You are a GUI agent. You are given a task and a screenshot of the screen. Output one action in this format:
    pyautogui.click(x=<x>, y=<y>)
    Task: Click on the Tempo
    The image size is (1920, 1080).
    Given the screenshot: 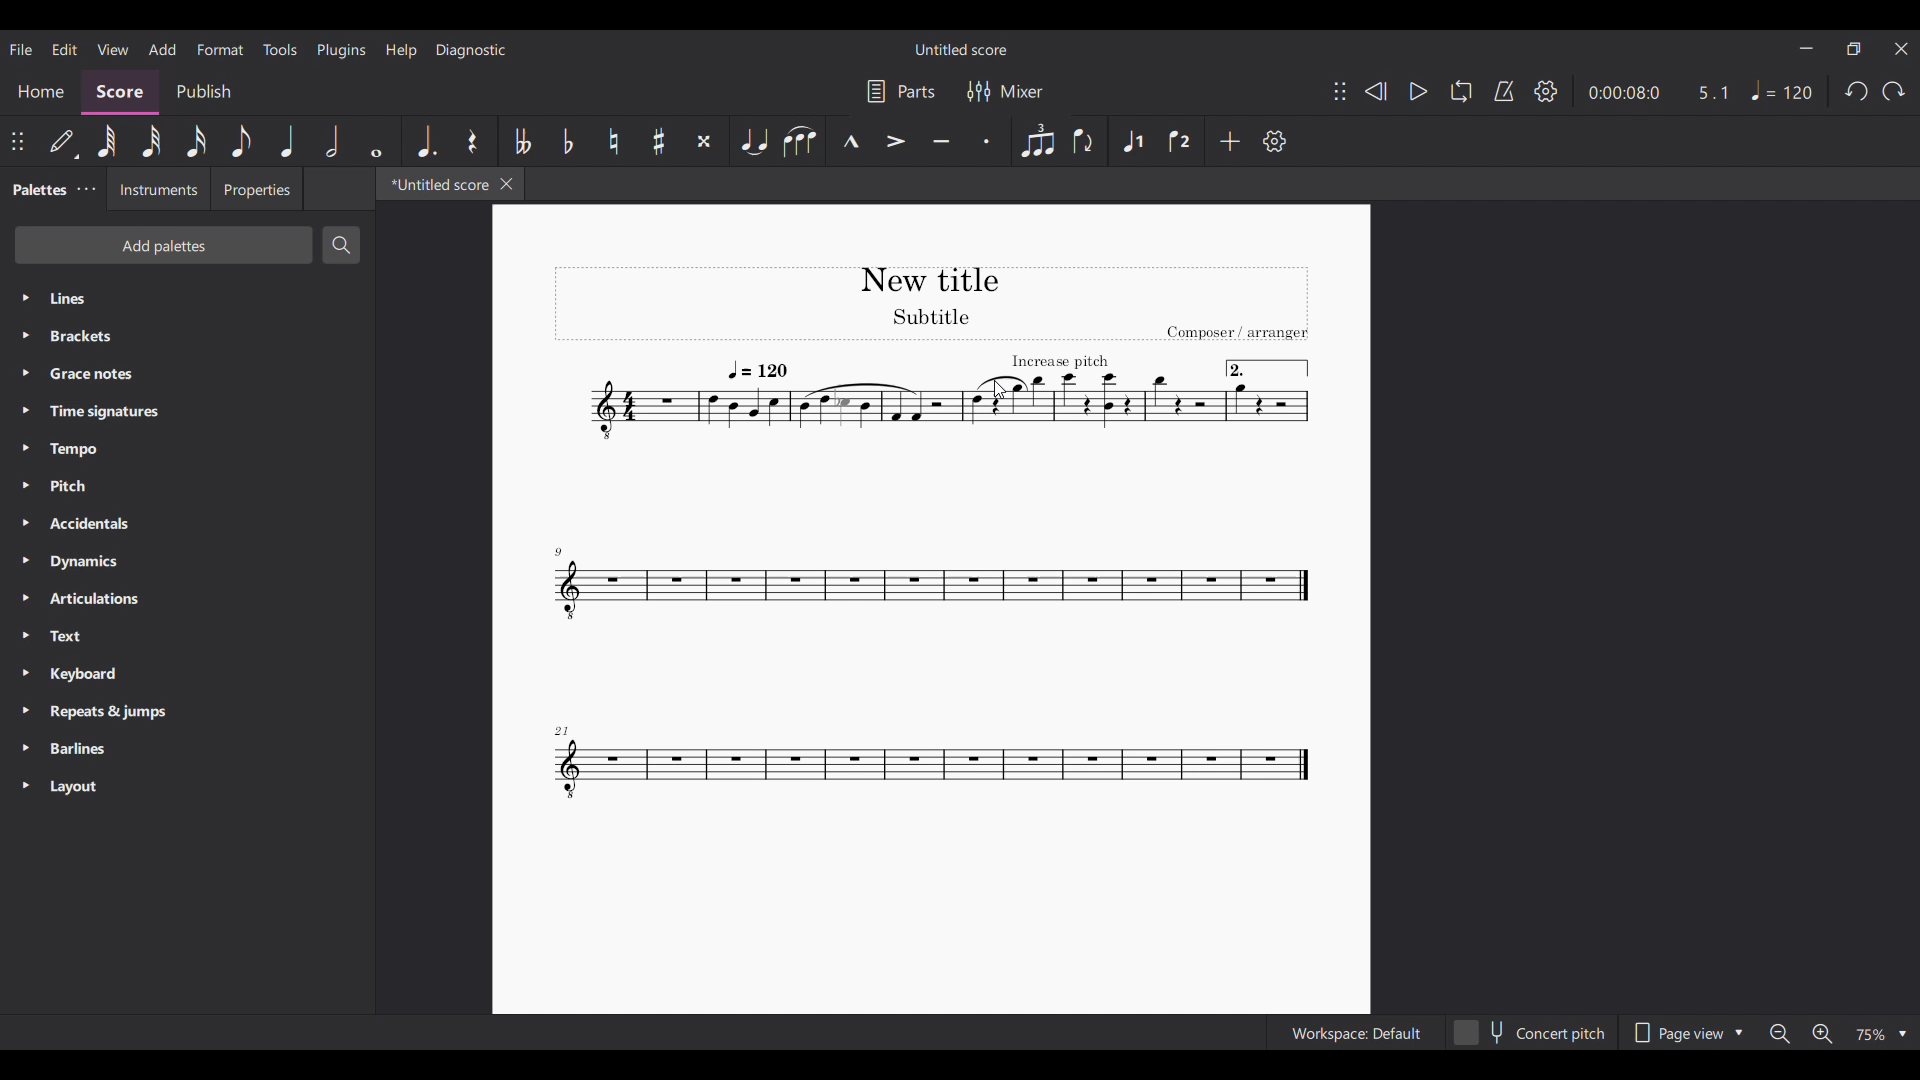 What is the action you would take?
    pyautogui.click(x=187, y=450)
    